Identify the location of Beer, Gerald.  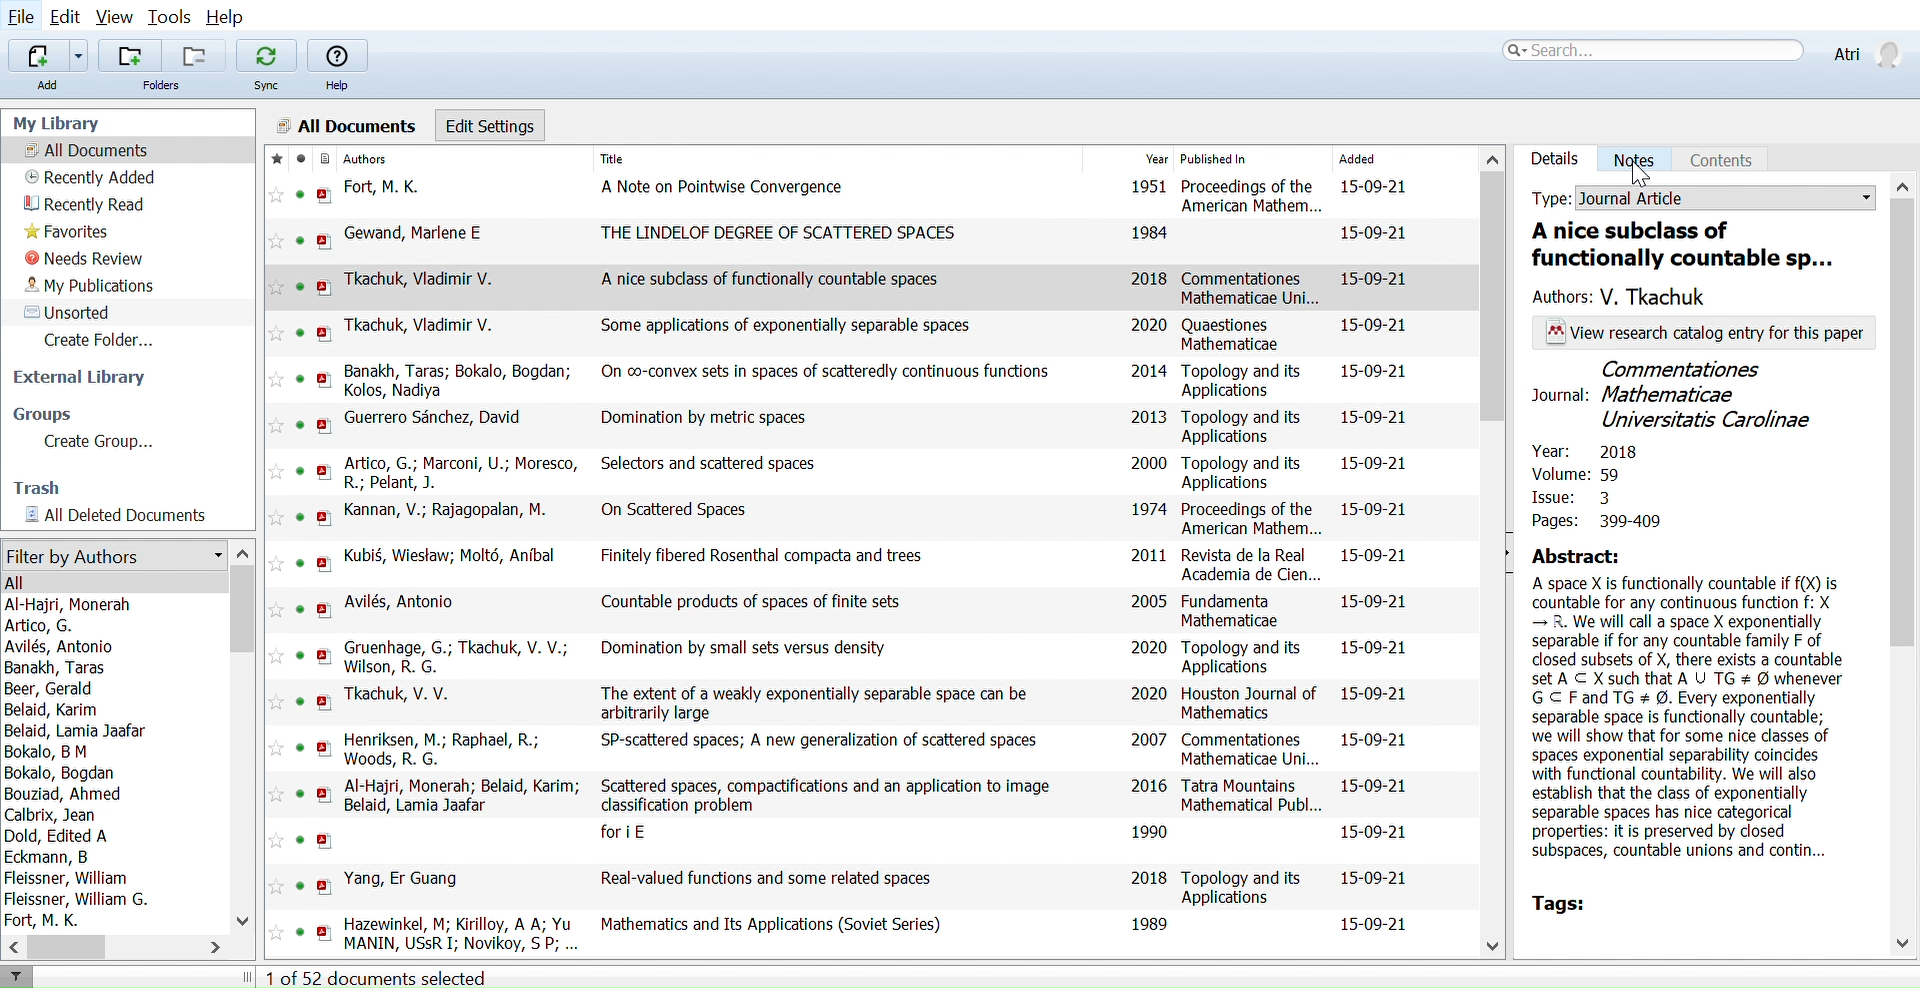
(54, 689).